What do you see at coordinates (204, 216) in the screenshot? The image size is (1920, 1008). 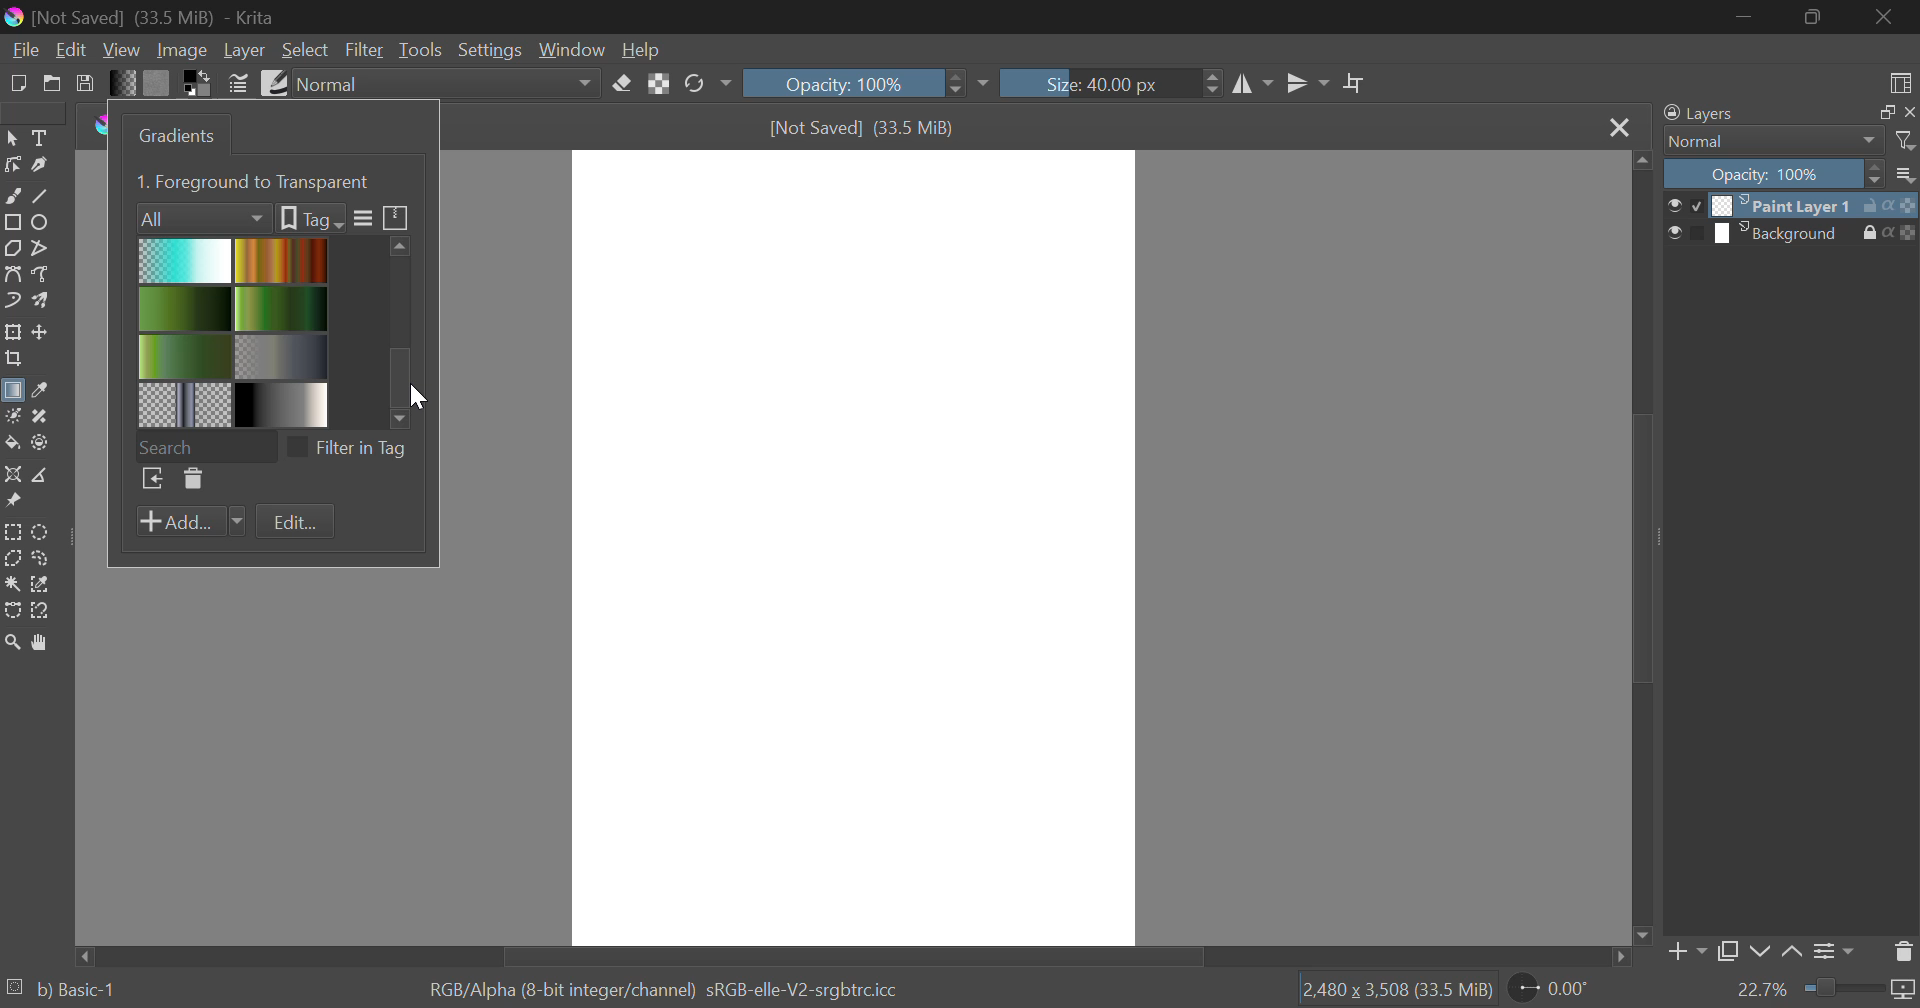 I see `All` at bounding box center [204, 216].